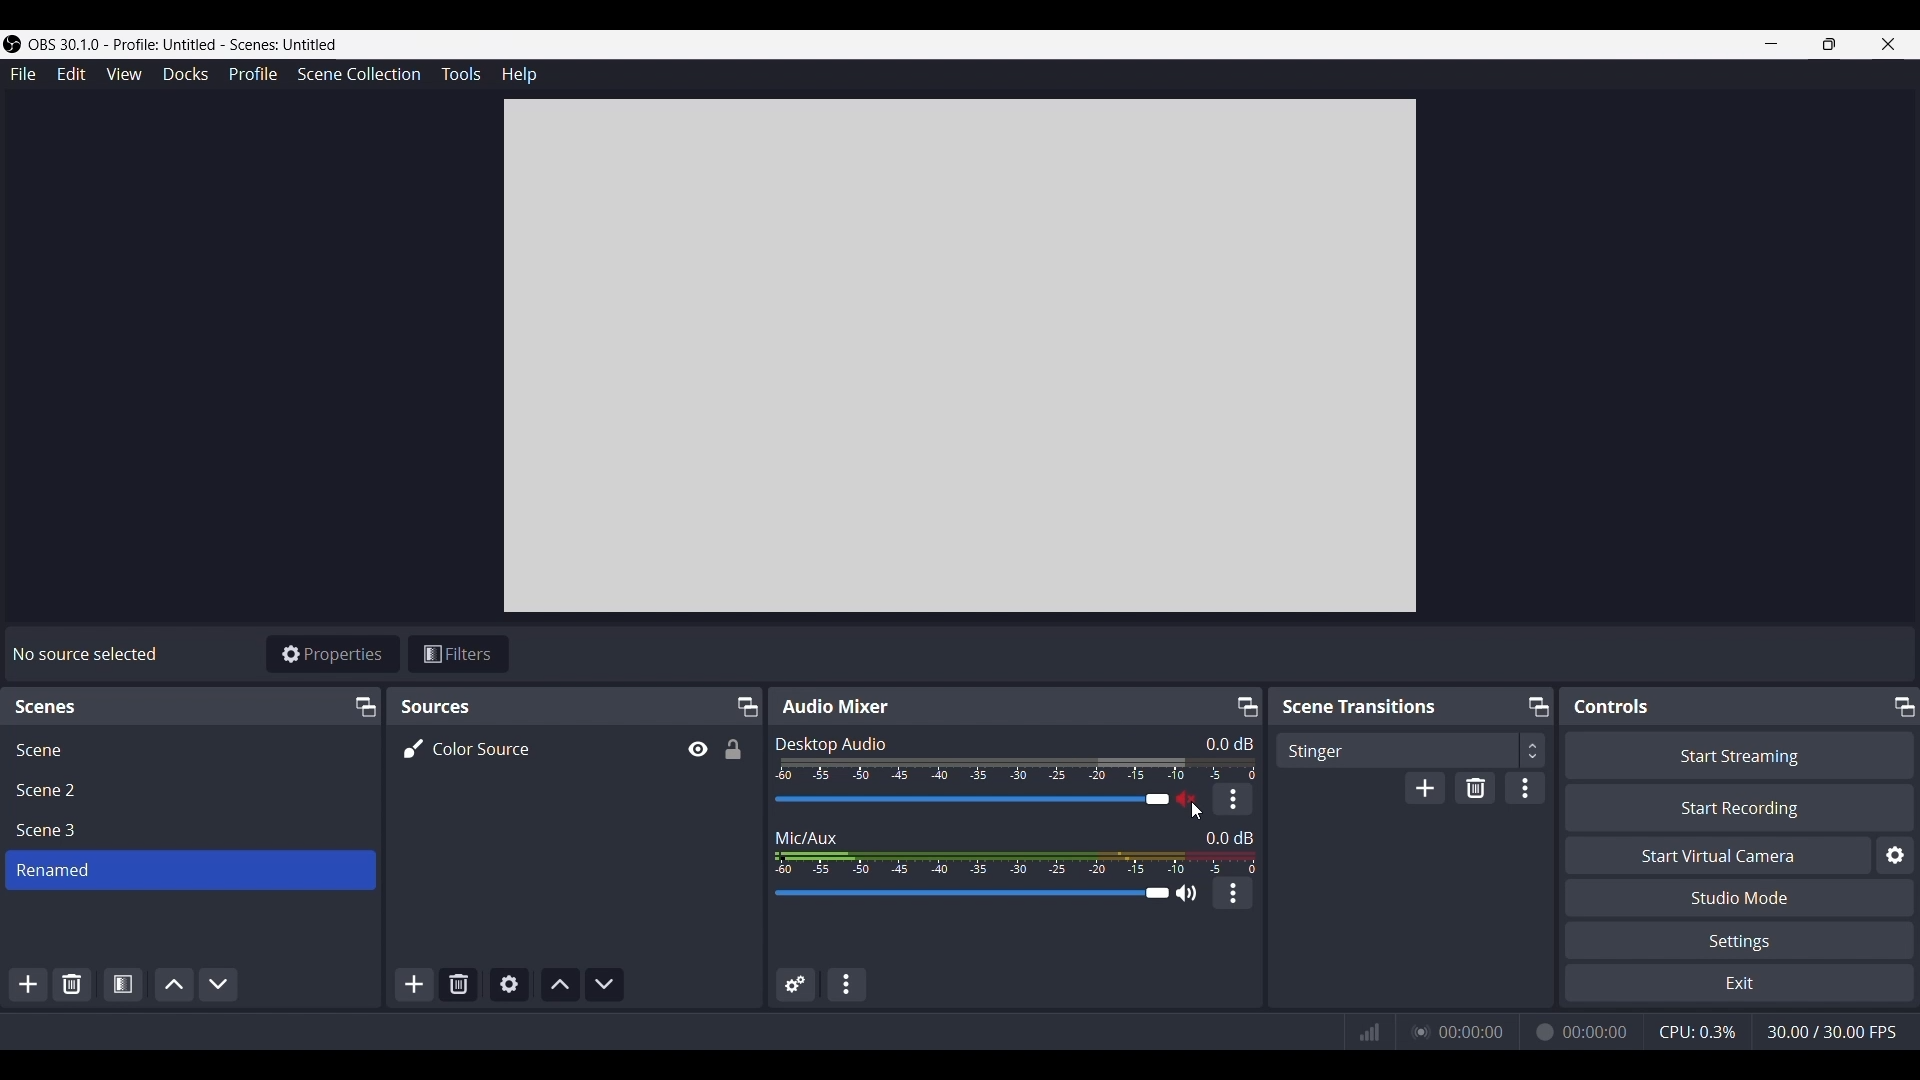 The image size is (1920, 1080). Describe the element at coordinates (604, 985) in the screenshot. I see `Move source one step down` at that location.